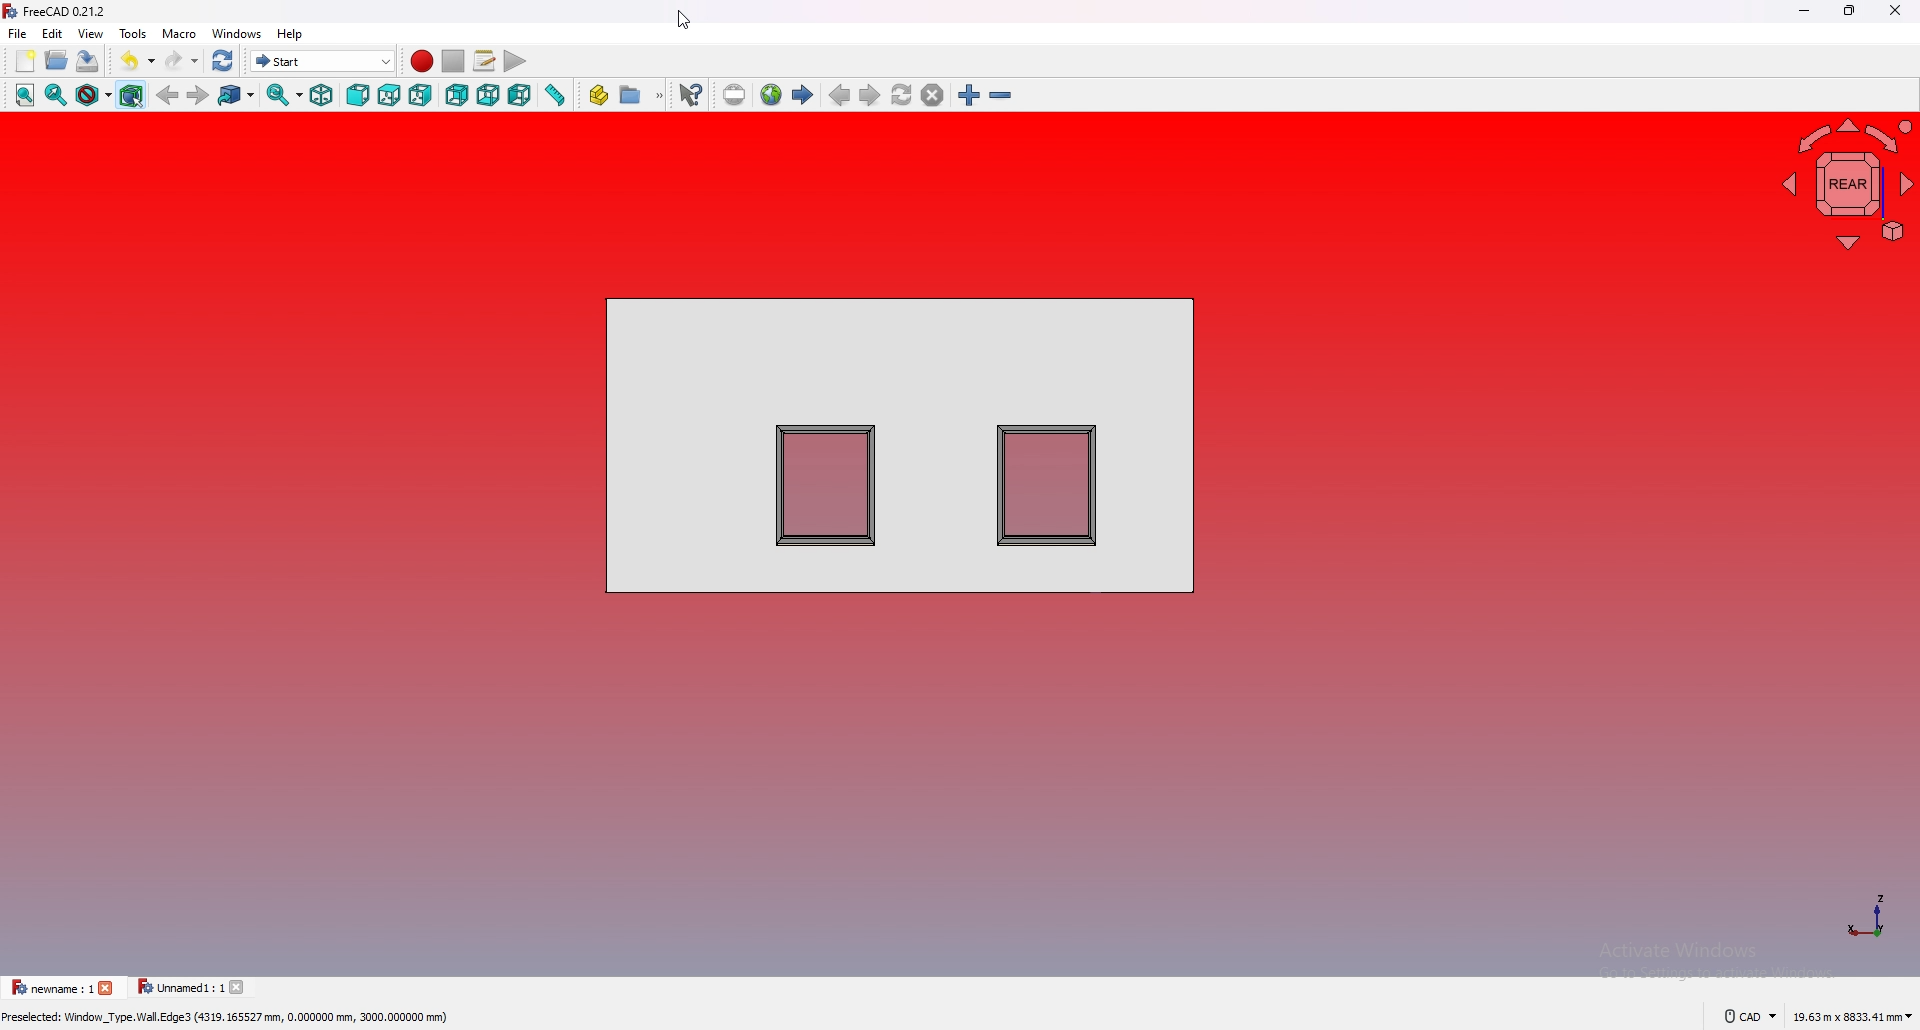 This screenshot has height=1030, width=1920. What do you see at coordinates (1749, 1017) in the screenshot?
I see `cad navigation` at bounding box center [1749, 1017].